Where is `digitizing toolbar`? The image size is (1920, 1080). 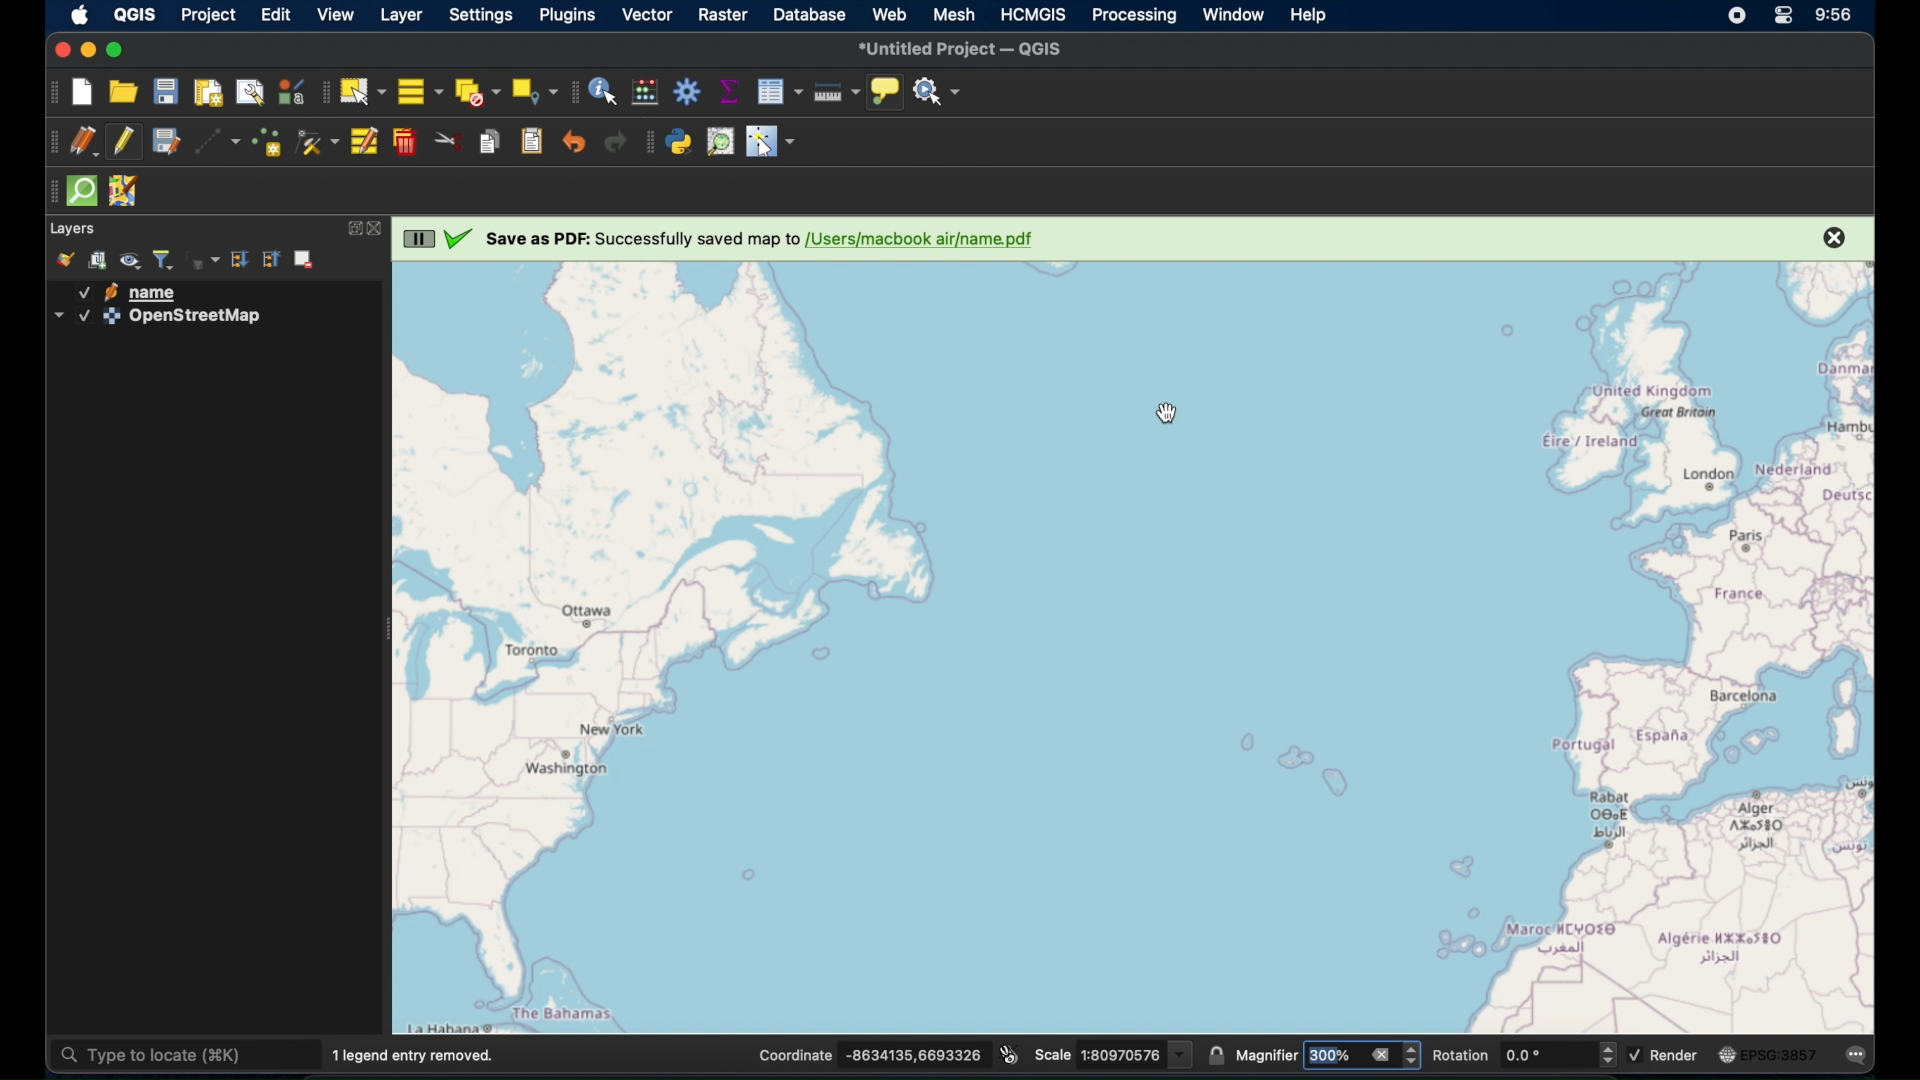 digitizing toolbar is located at coordinates (51, 145).